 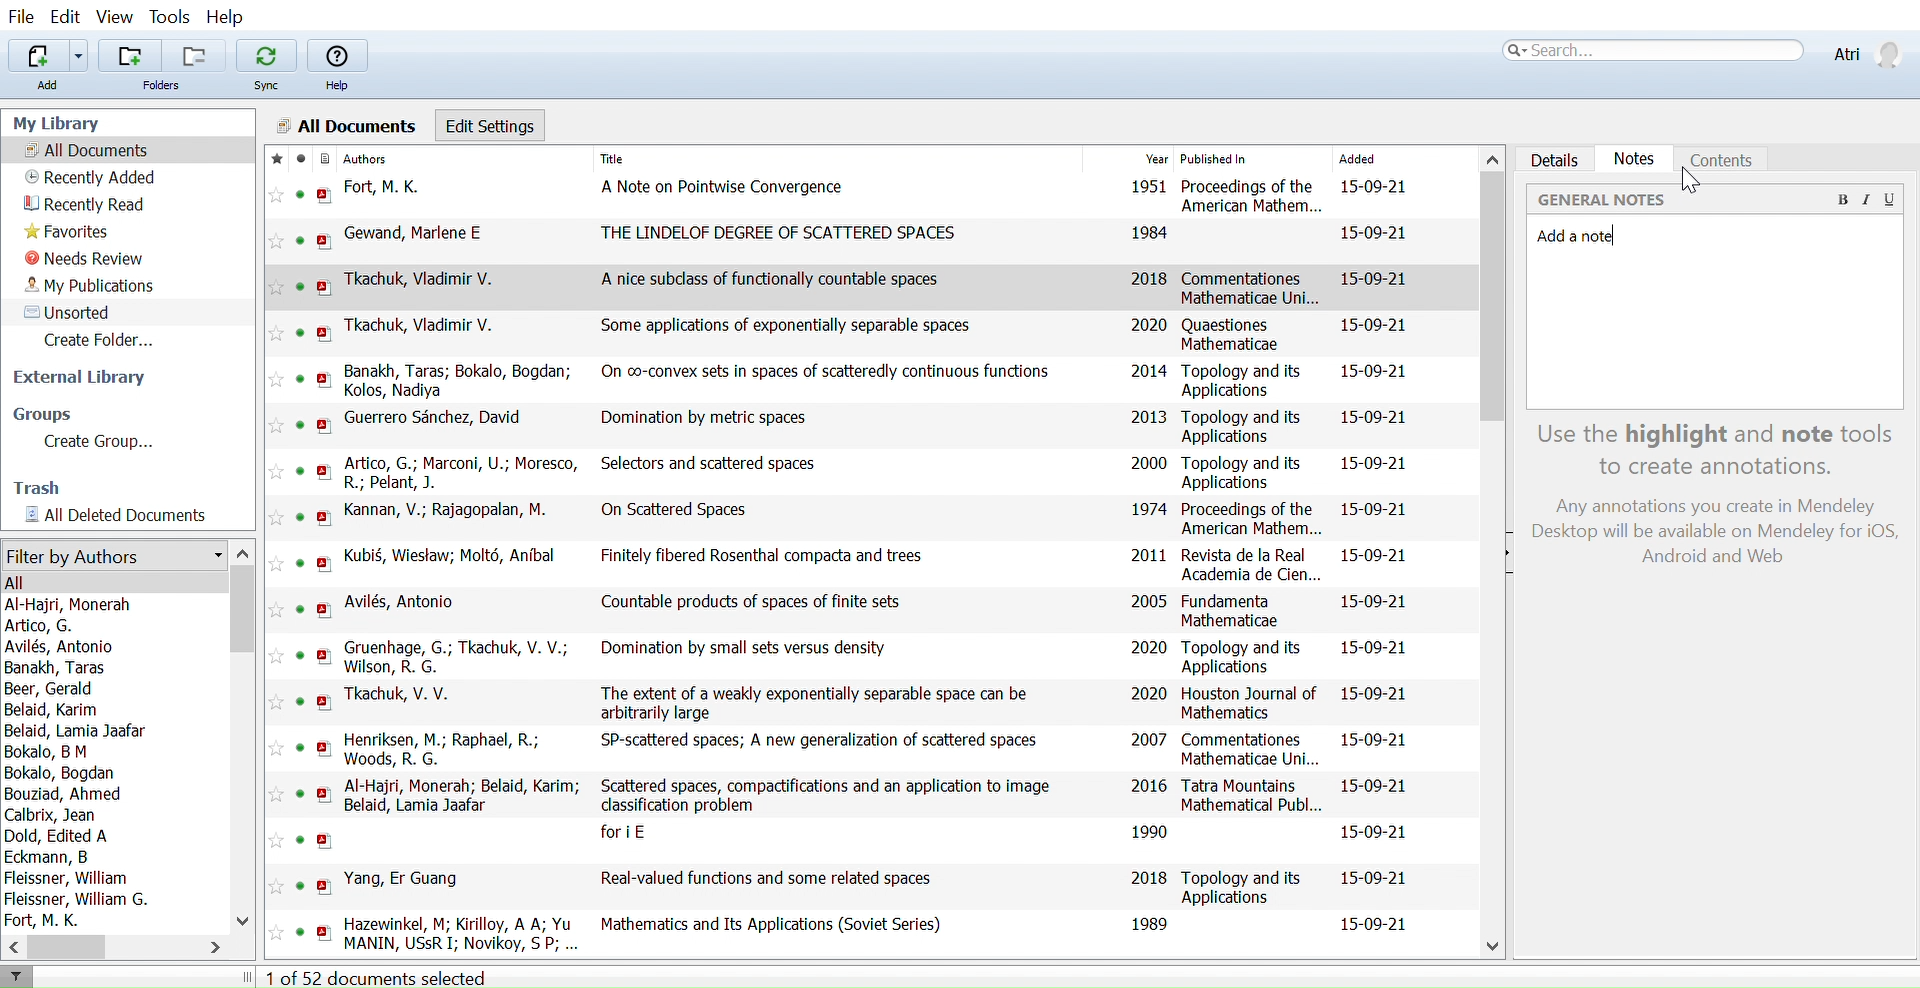 What do you see at coordinates (631, 833) in the screenshot?
I see `fori E` at bounding box center [631, 833].